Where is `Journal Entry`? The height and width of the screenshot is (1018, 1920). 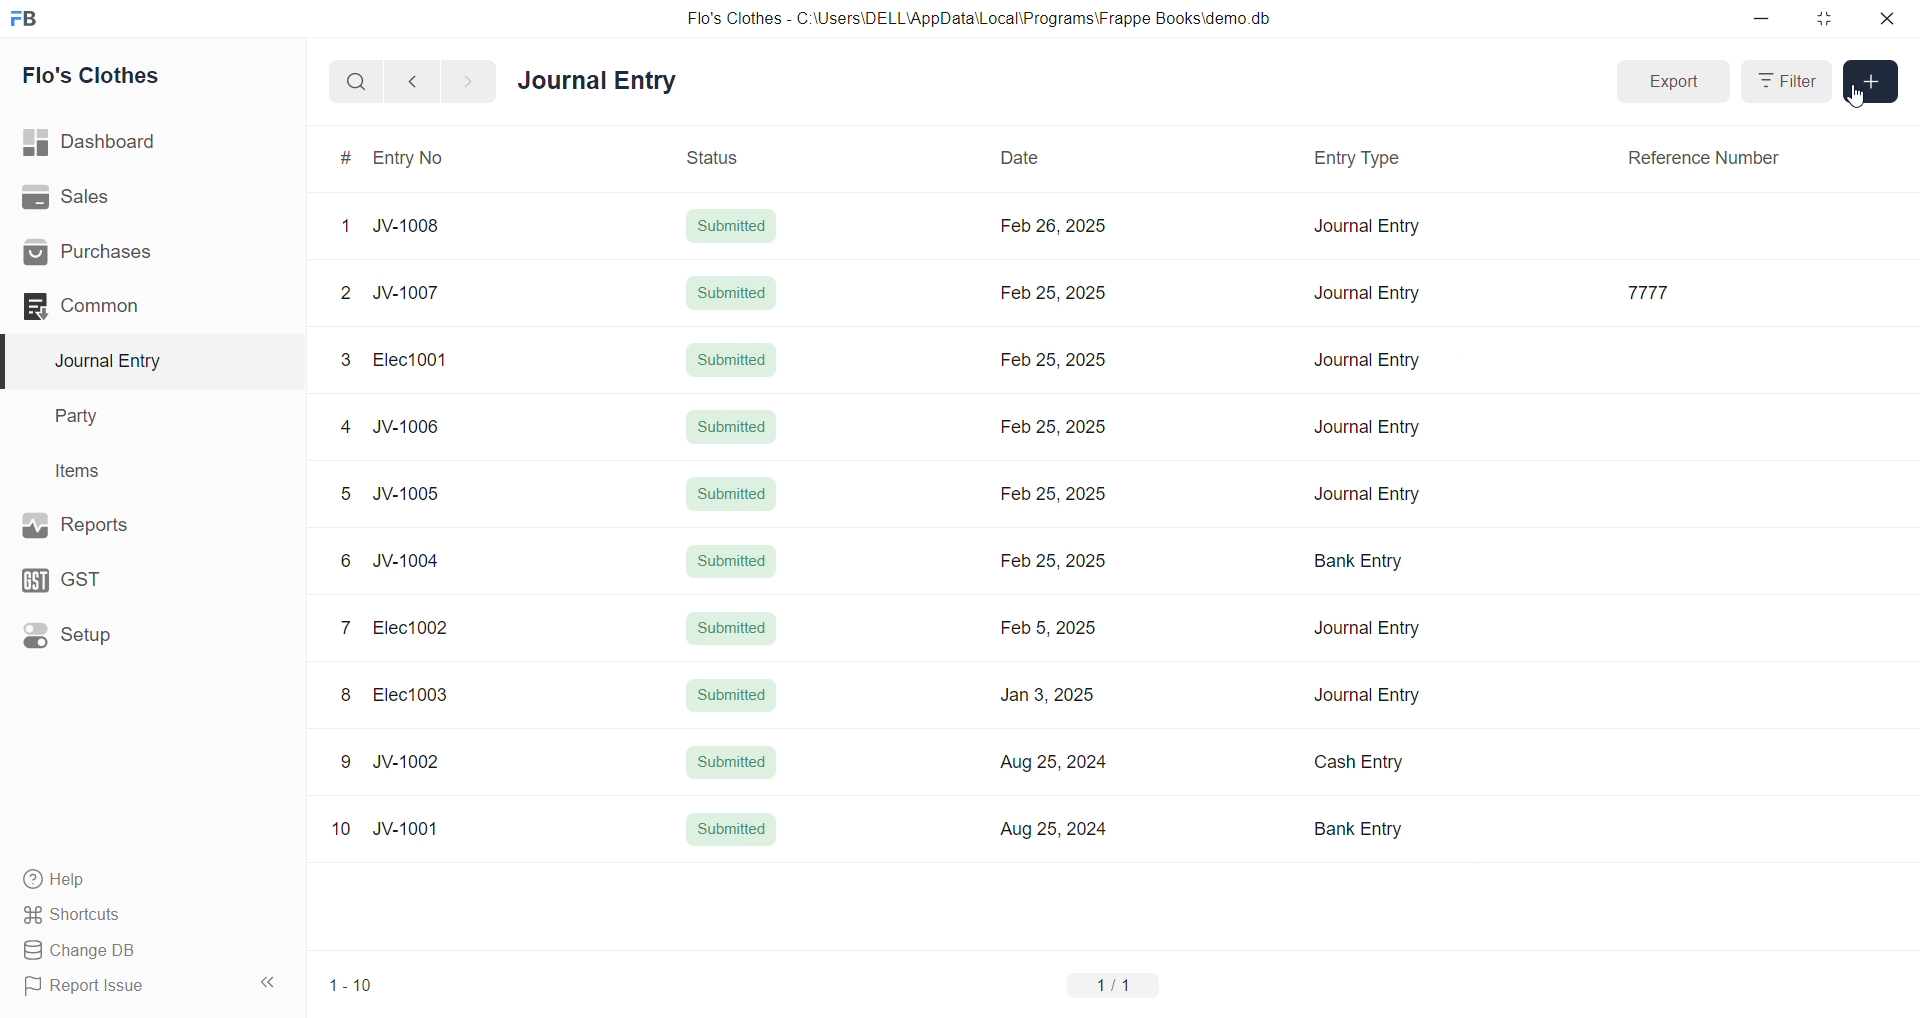 Journal Entry is located at coordinates (114, 361).